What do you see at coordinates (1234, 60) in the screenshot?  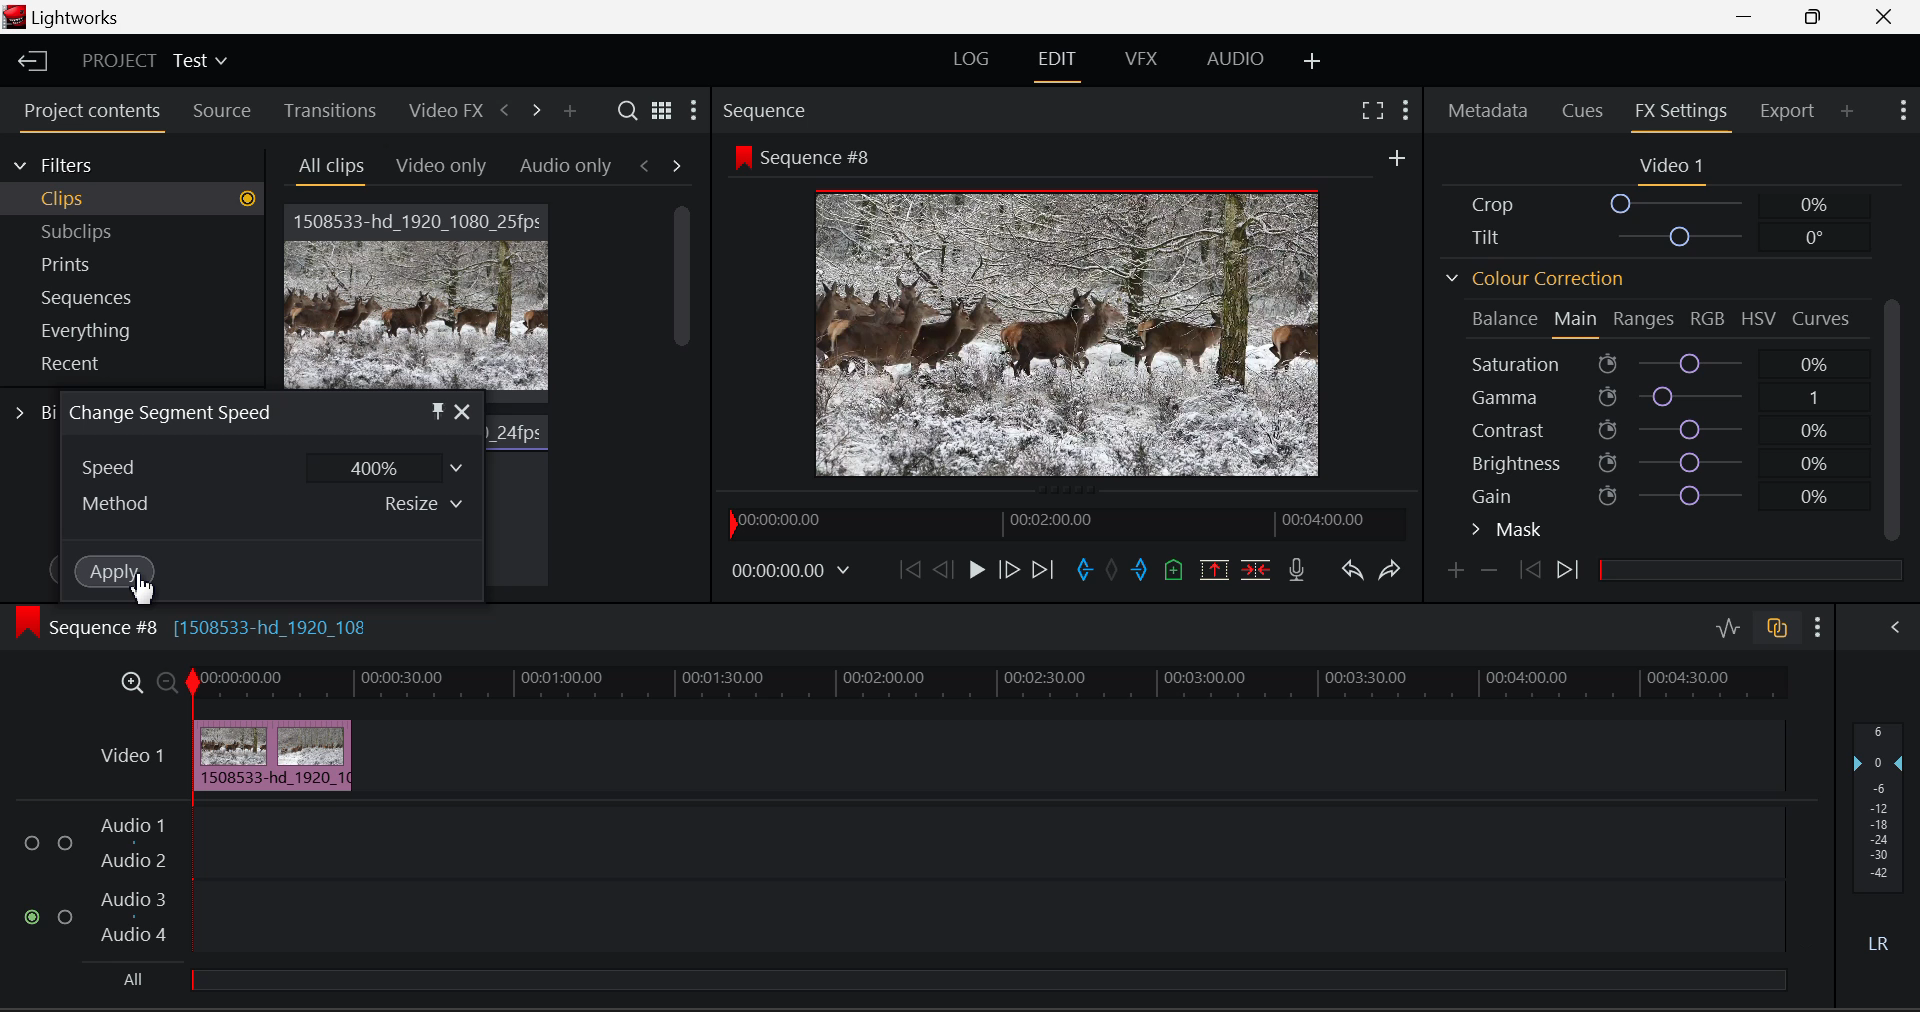 I see `AUDIO` at bounding box center [1234, 60].